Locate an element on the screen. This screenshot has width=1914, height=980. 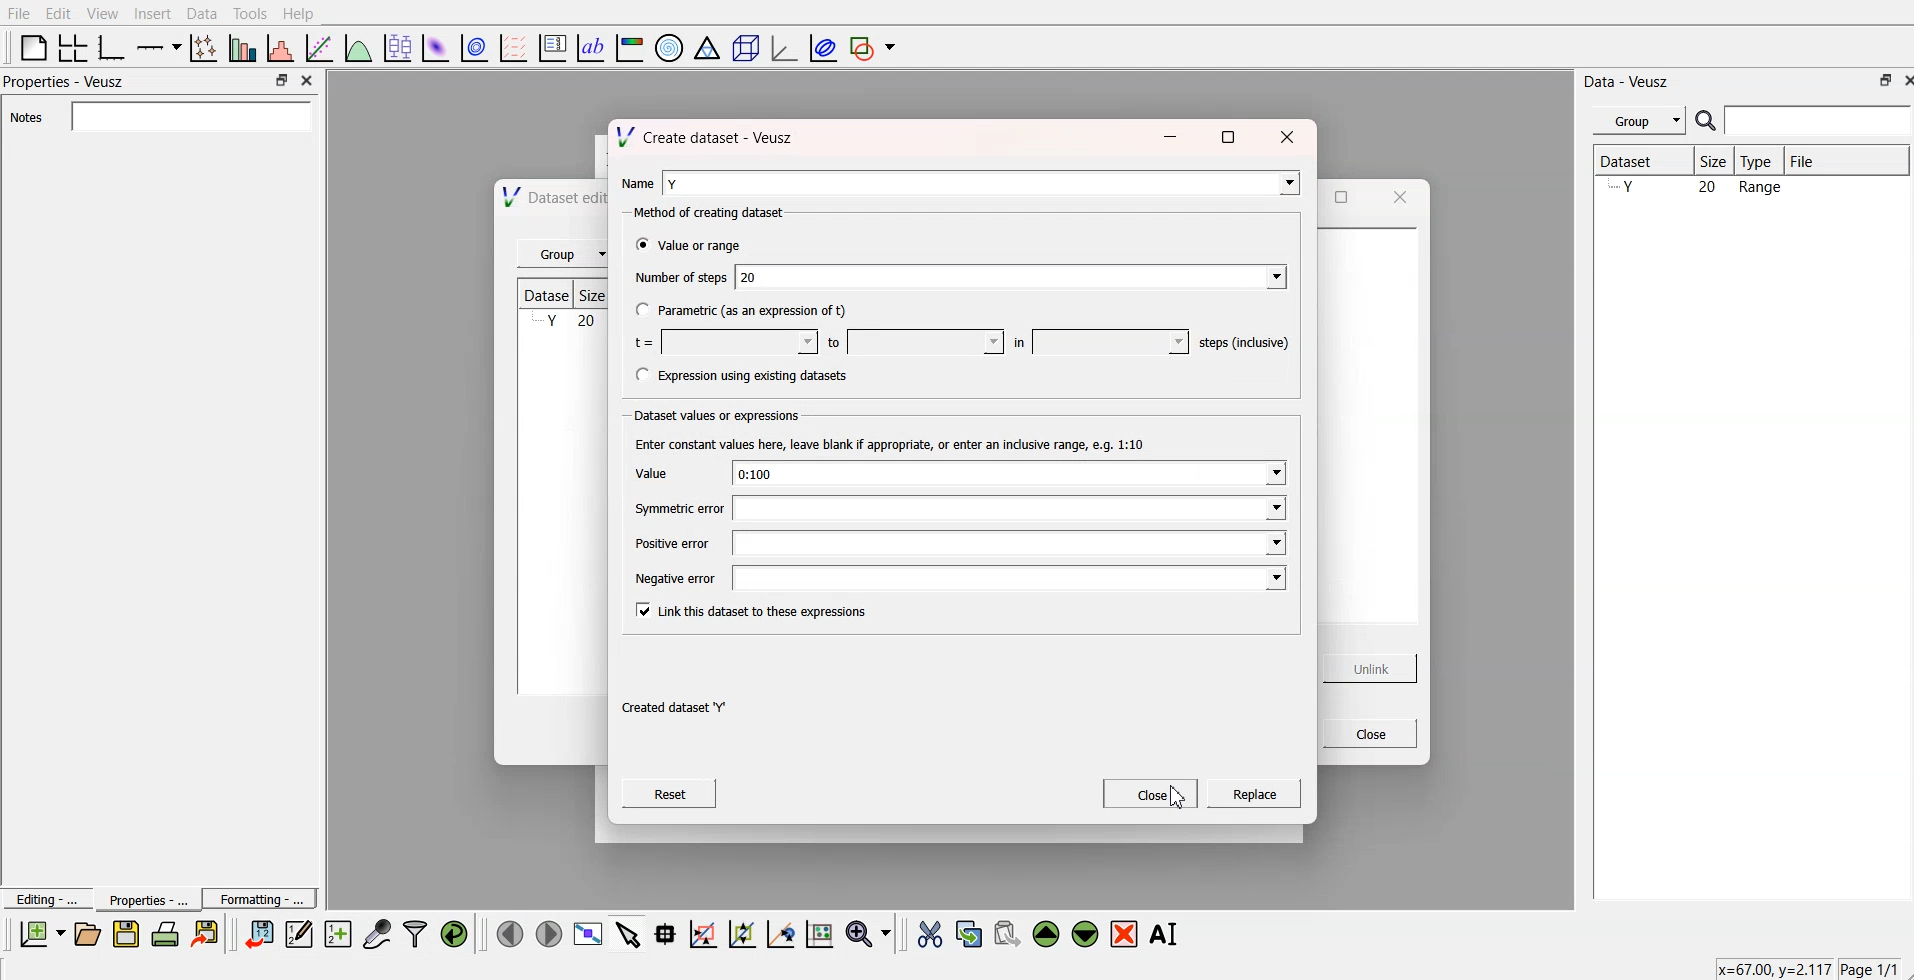
Search is located at coordinates (1804, 121).